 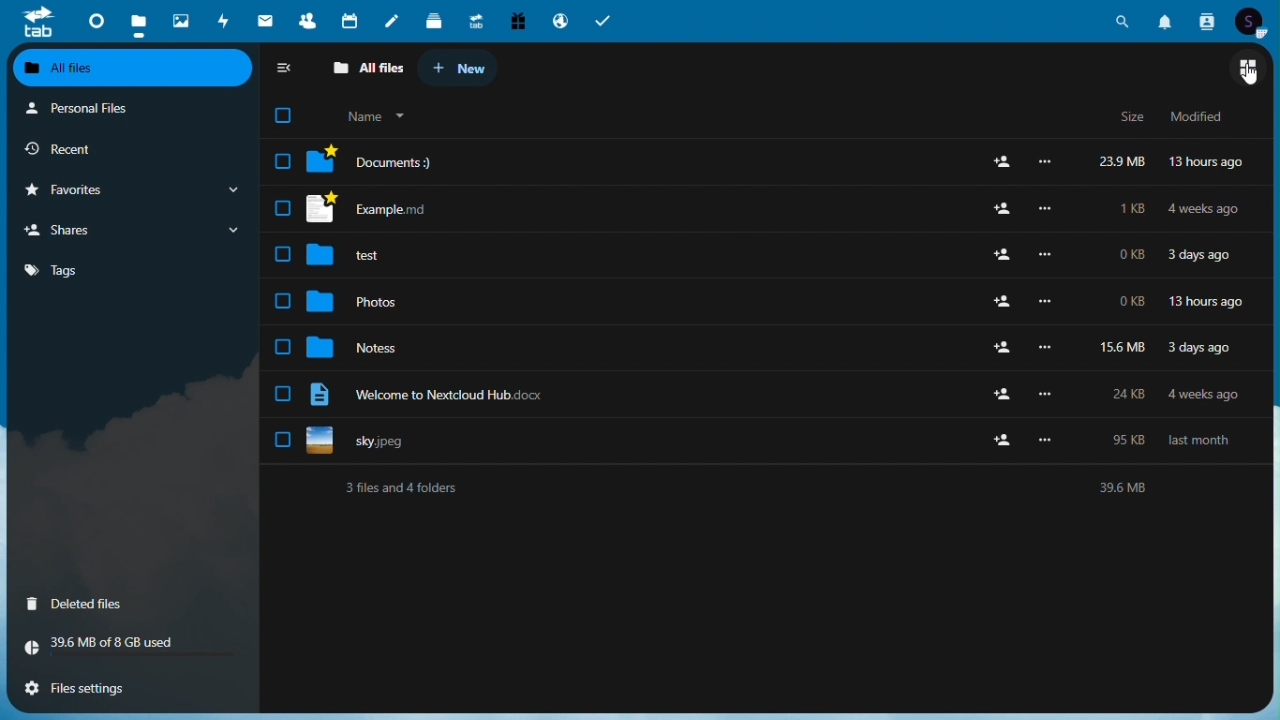 I want to click on switch to grid view, so click(x=1251, y=69).